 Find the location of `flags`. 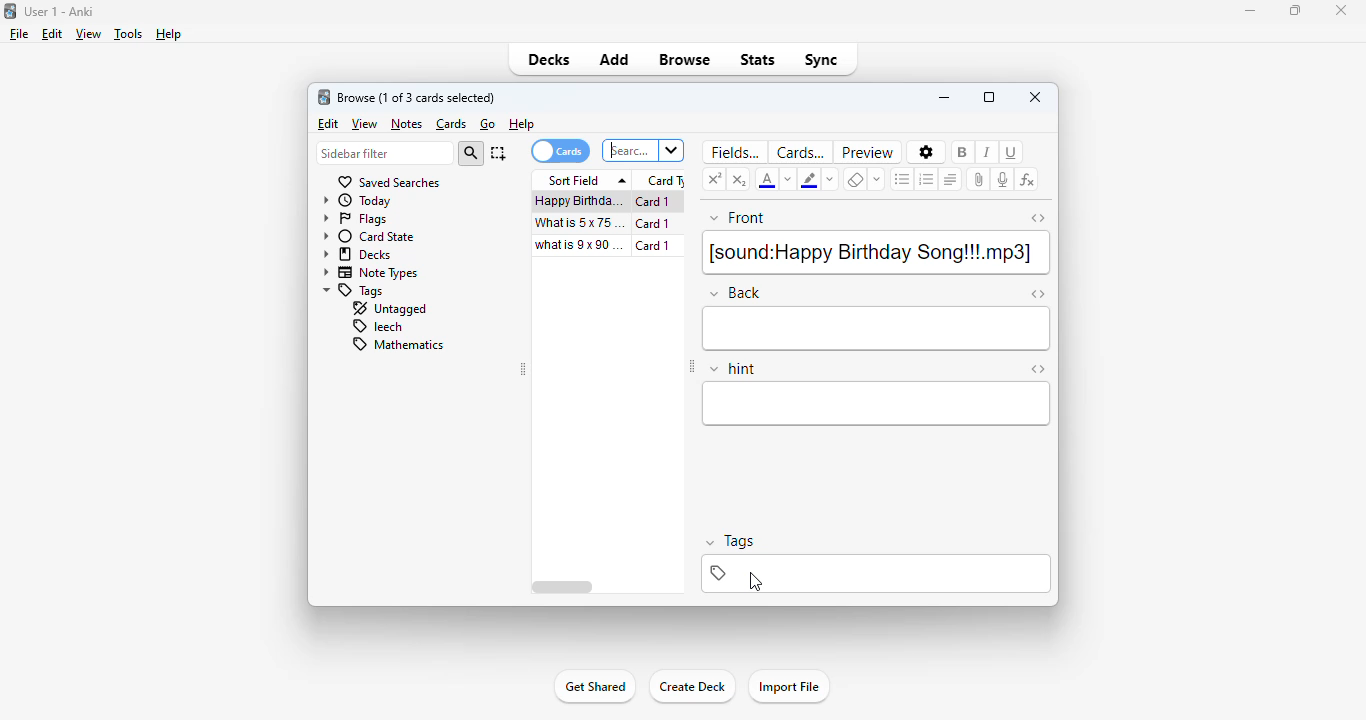

flags is located at coordinates (355, 220).